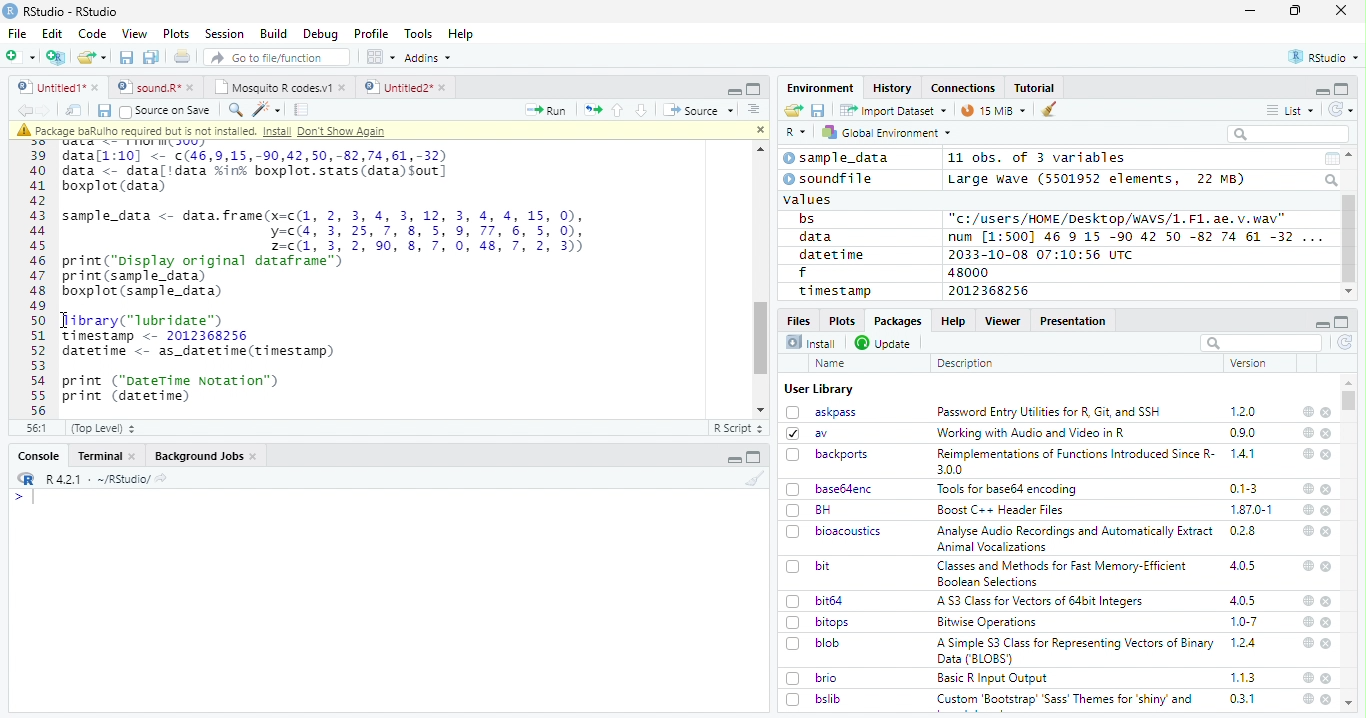 The width and height of the screenshot is (1366, 718). What do you see at coordinates (39, 282) in the screenshot?
I see `Numbering line` at bounding box center [39, 282].